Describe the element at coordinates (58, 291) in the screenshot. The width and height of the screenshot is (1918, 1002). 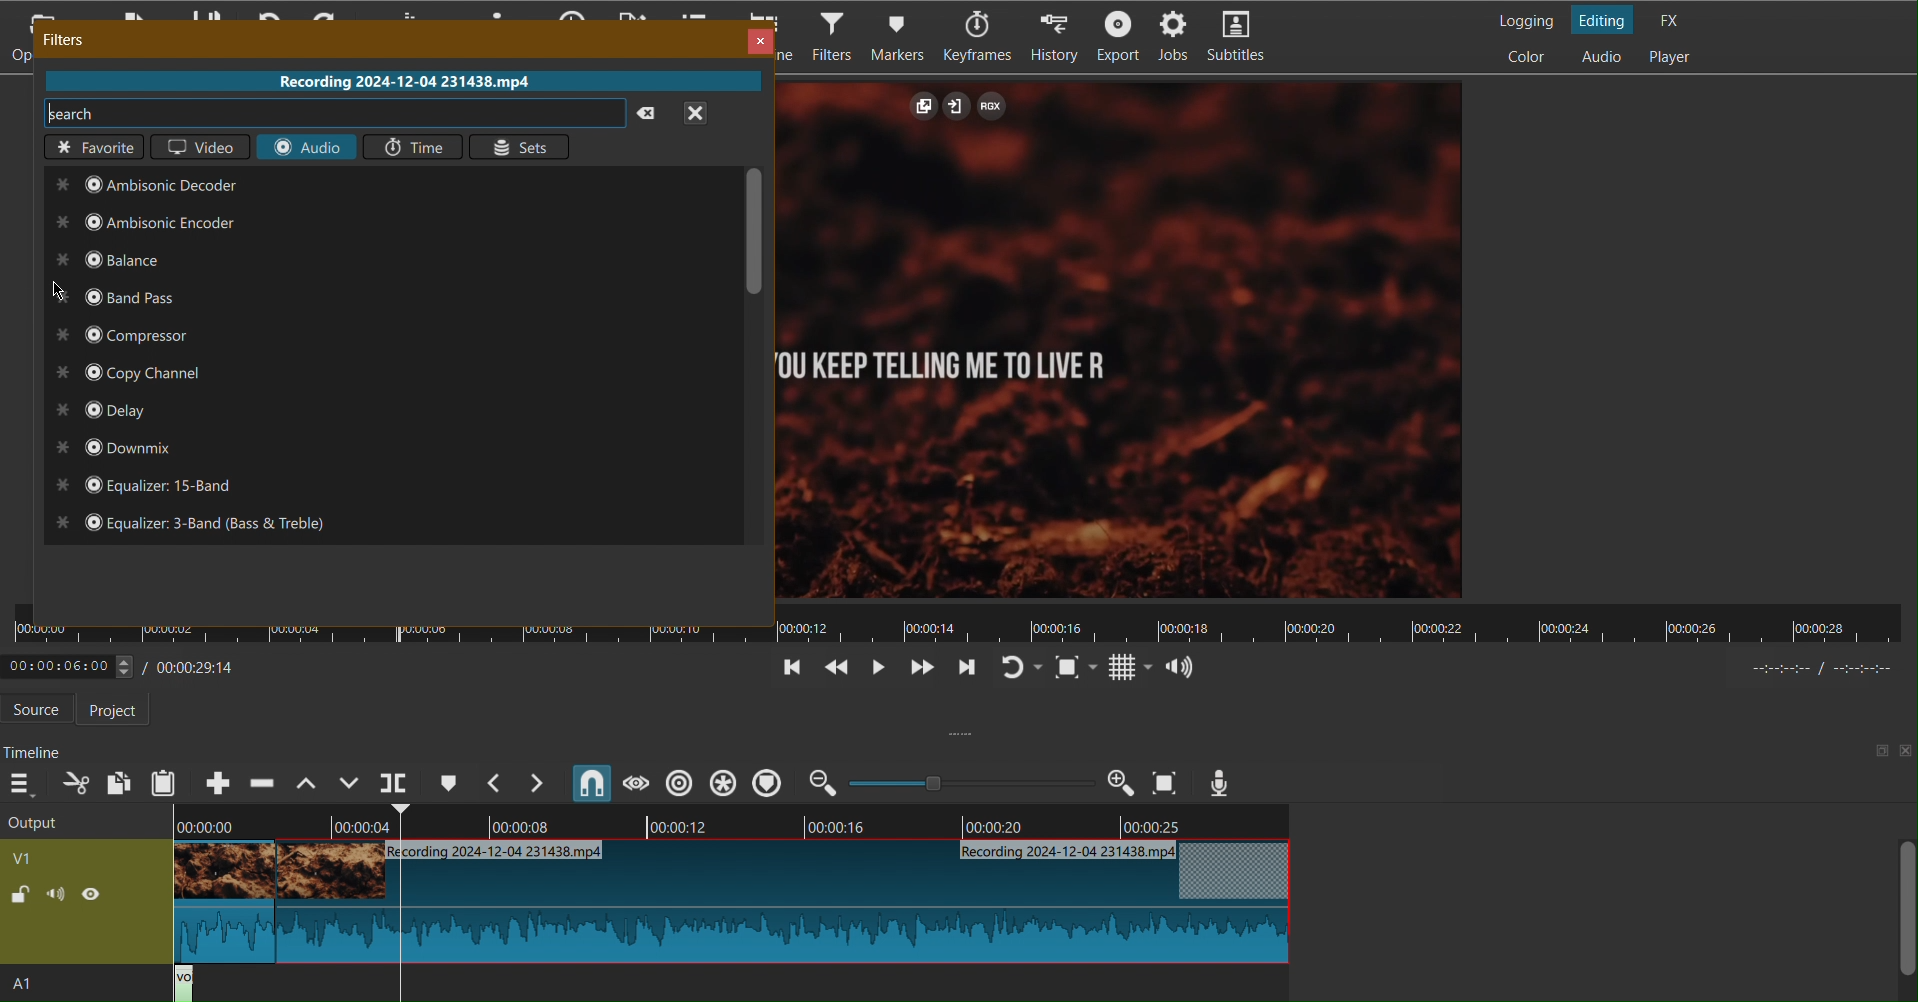
I see `Cursor at Bard Pass` at that location.